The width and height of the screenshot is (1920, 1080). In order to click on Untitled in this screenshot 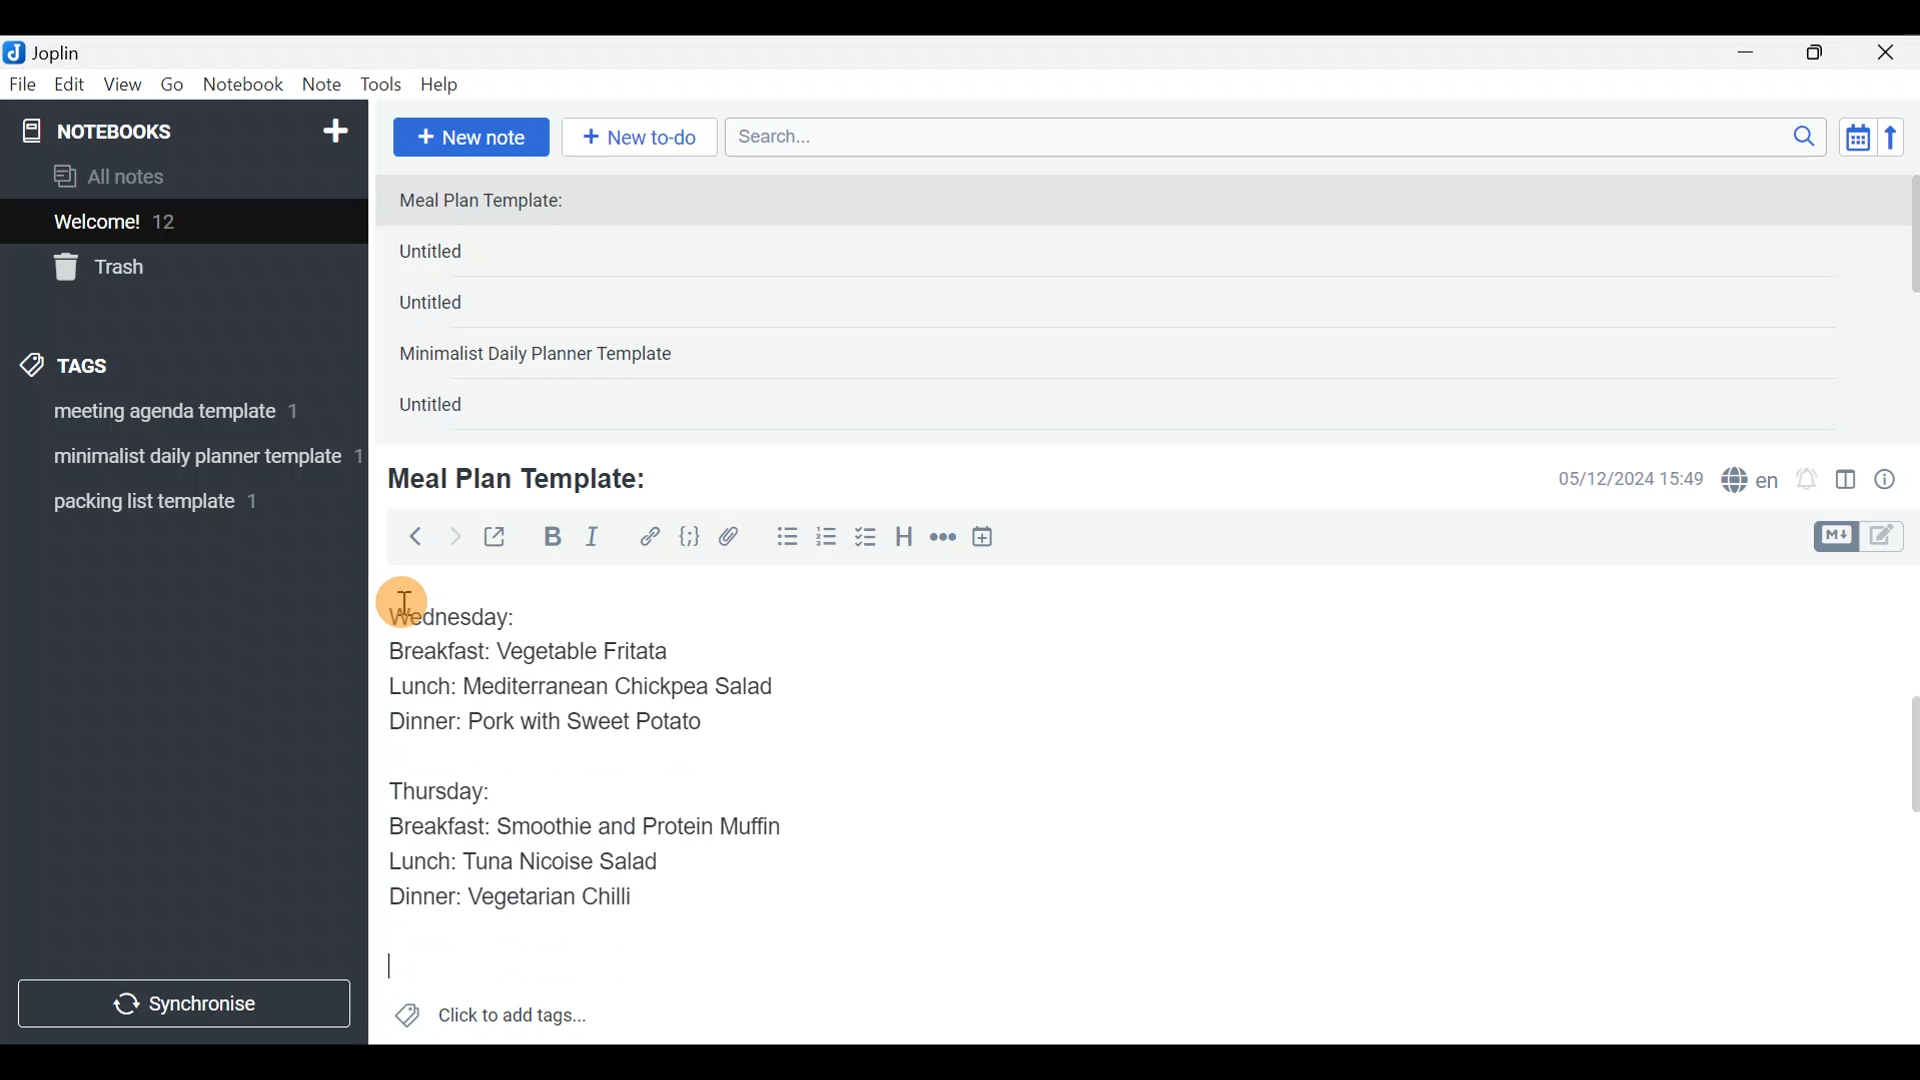, I will do `click(464, 256)`.